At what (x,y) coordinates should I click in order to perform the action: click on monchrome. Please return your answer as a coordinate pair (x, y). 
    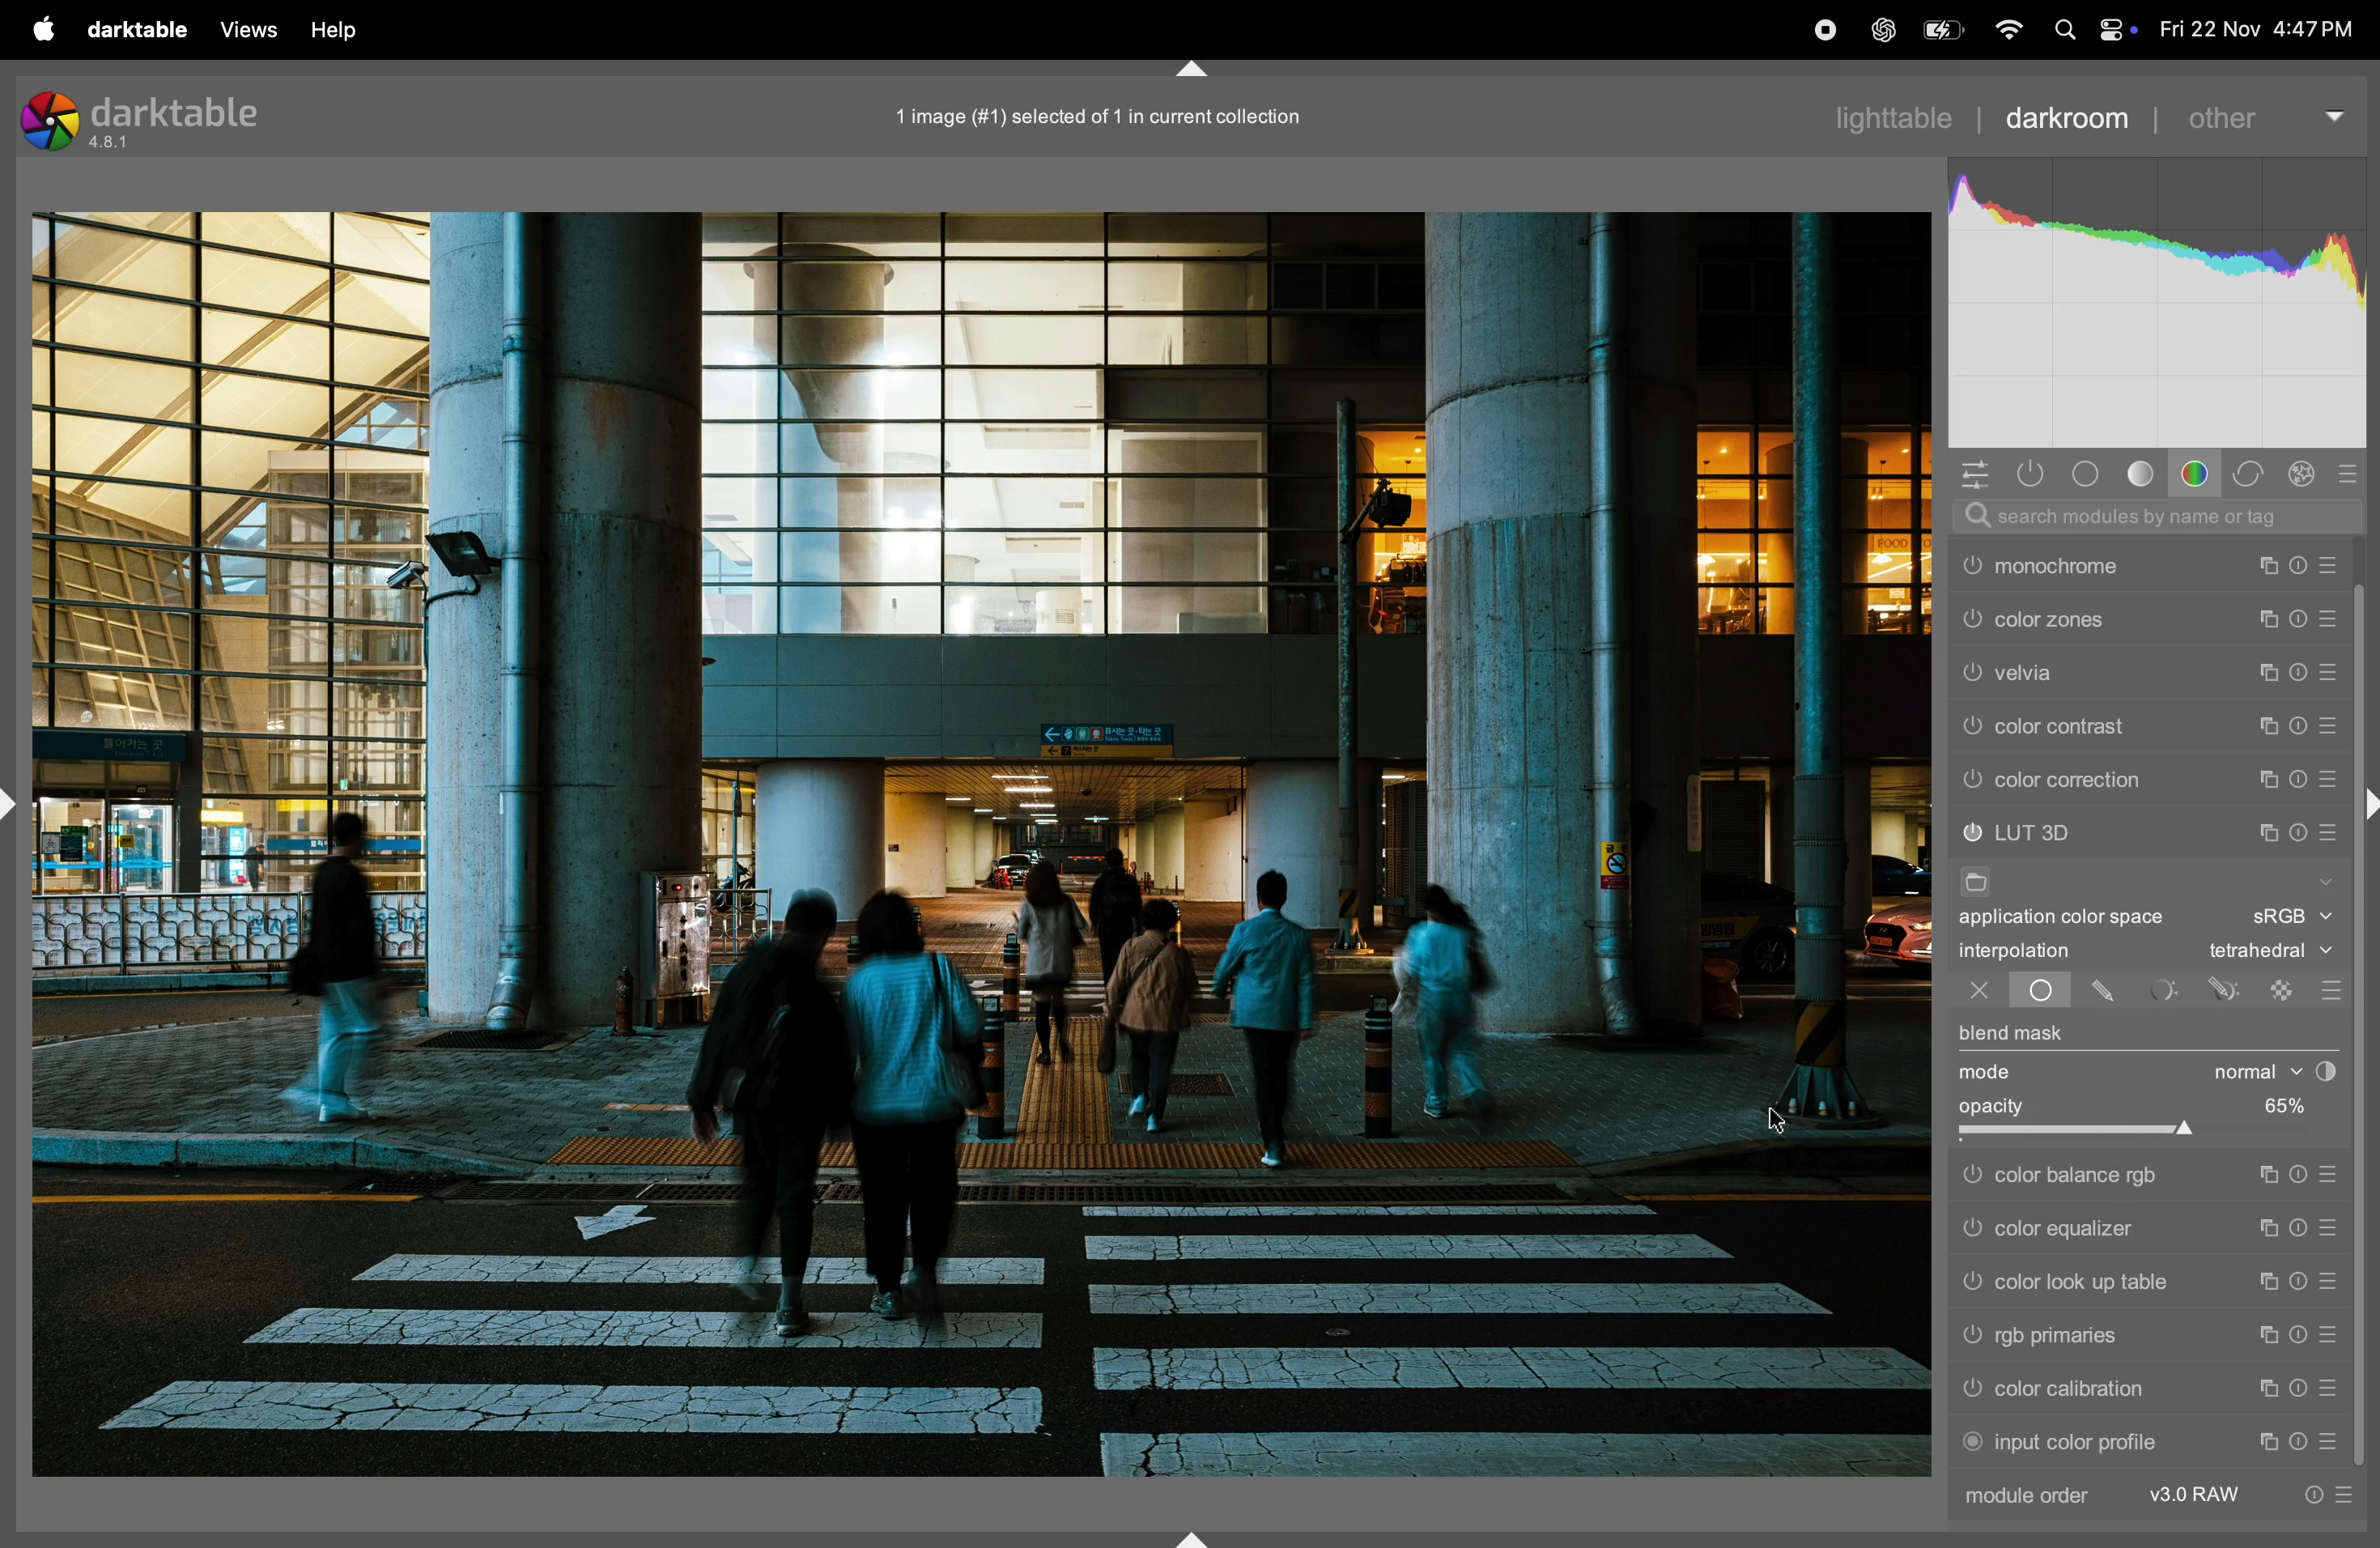
    Looking at the image, I should click on (2111, 617).